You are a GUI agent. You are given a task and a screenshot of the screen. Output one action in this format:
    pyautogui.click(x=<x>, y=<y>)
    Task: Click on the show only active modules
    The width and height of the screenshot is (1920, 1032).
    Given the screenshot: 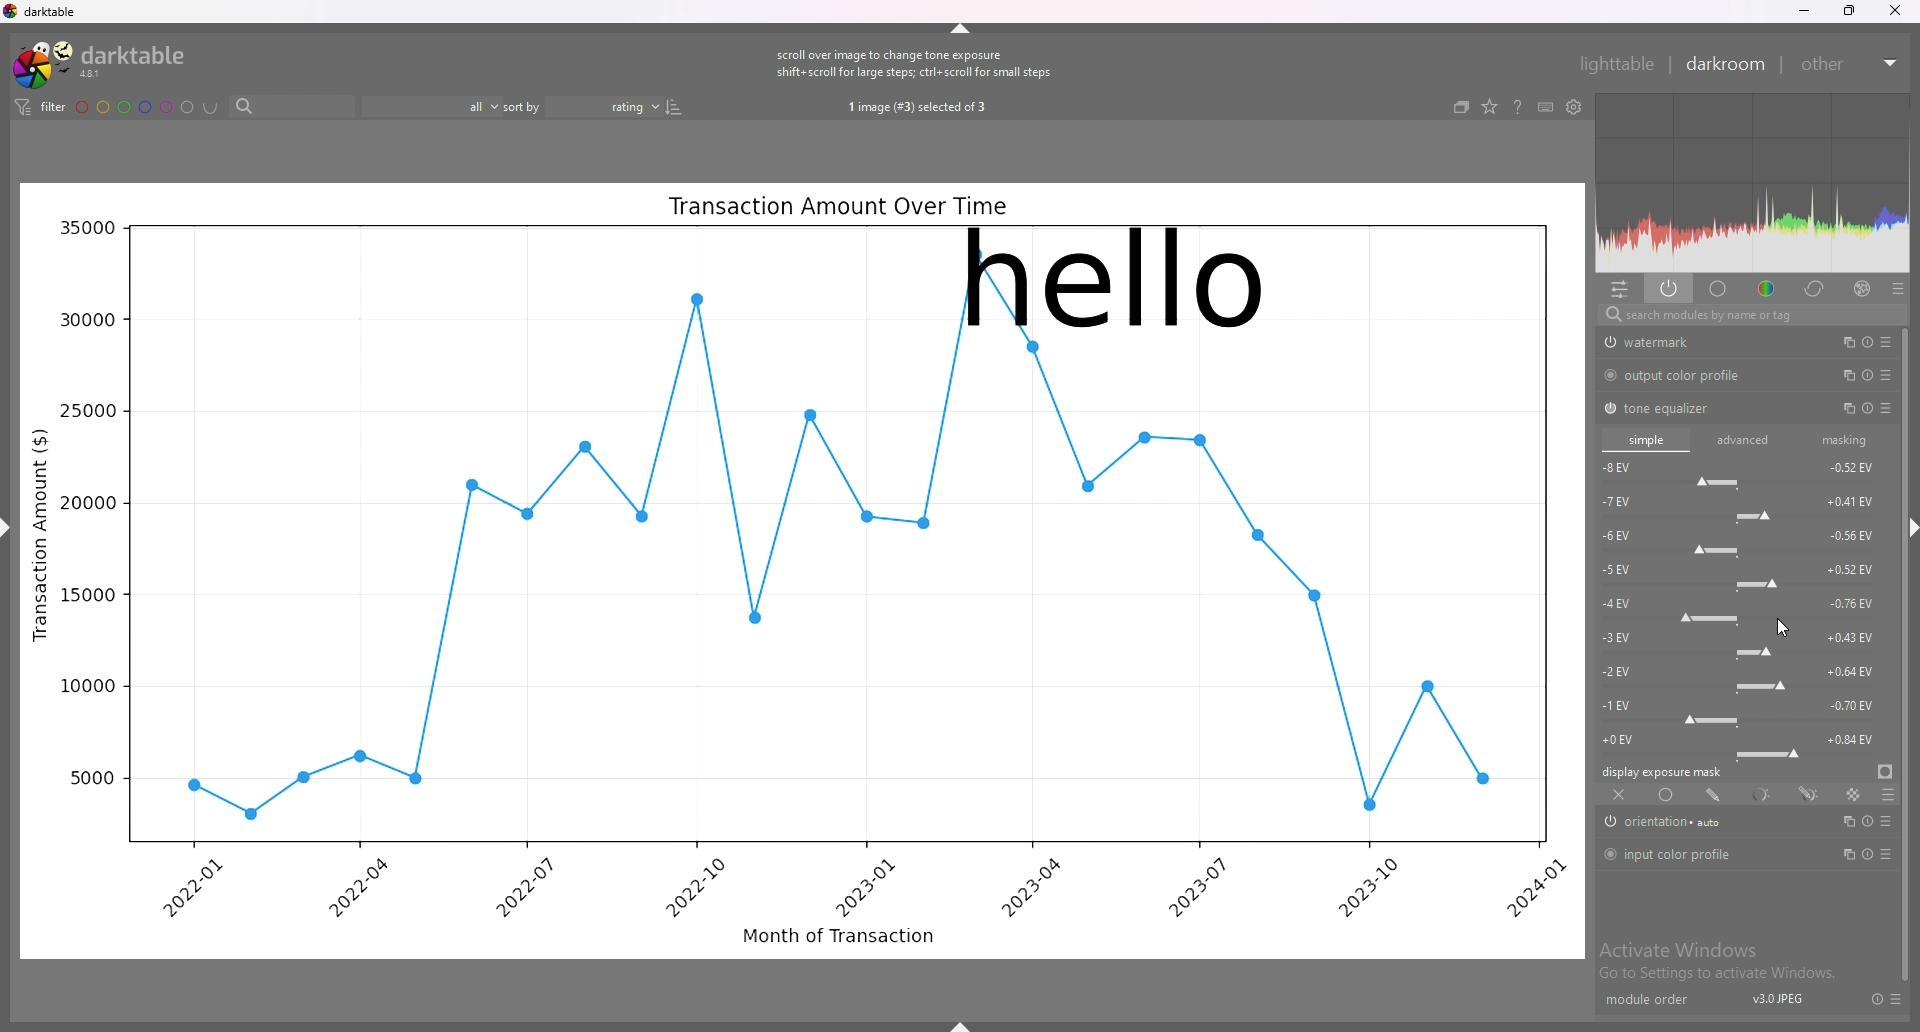 What is the action you would take?
    pyautogui.click(x=1670, y=290)
    